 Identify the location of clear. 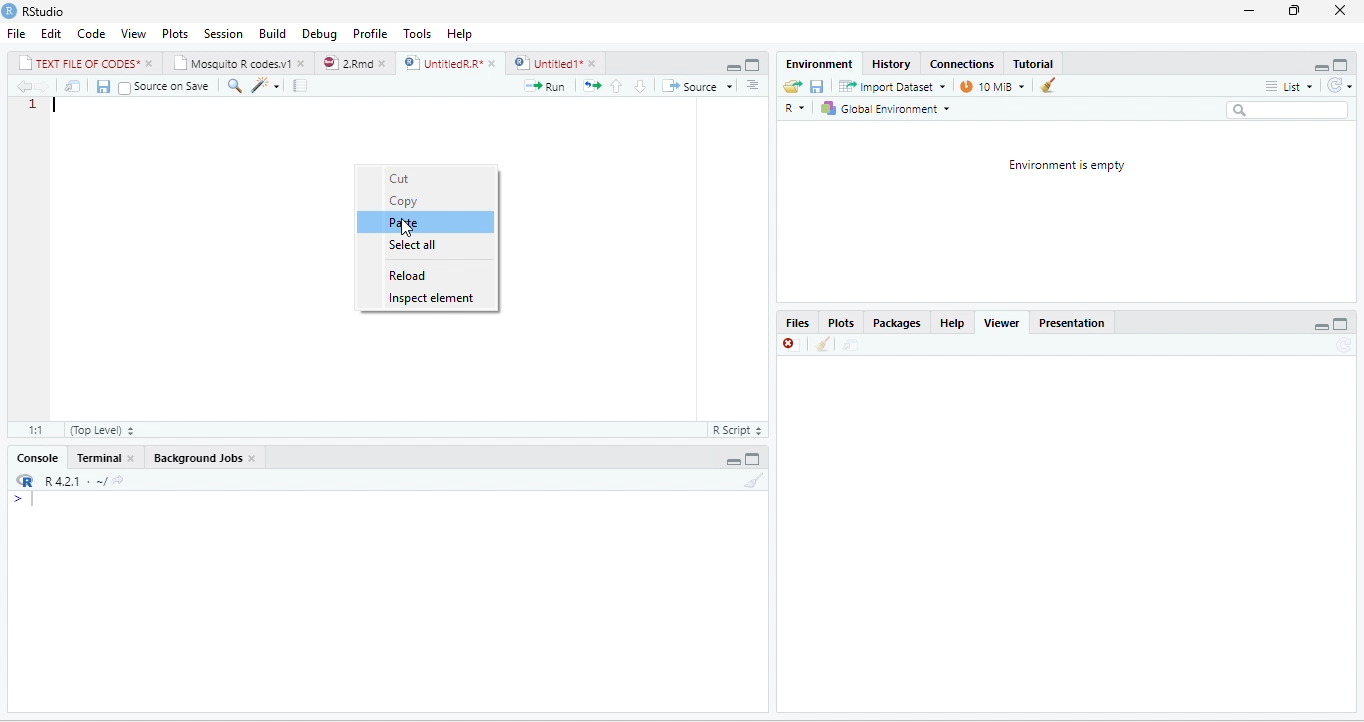
(1047, 85).